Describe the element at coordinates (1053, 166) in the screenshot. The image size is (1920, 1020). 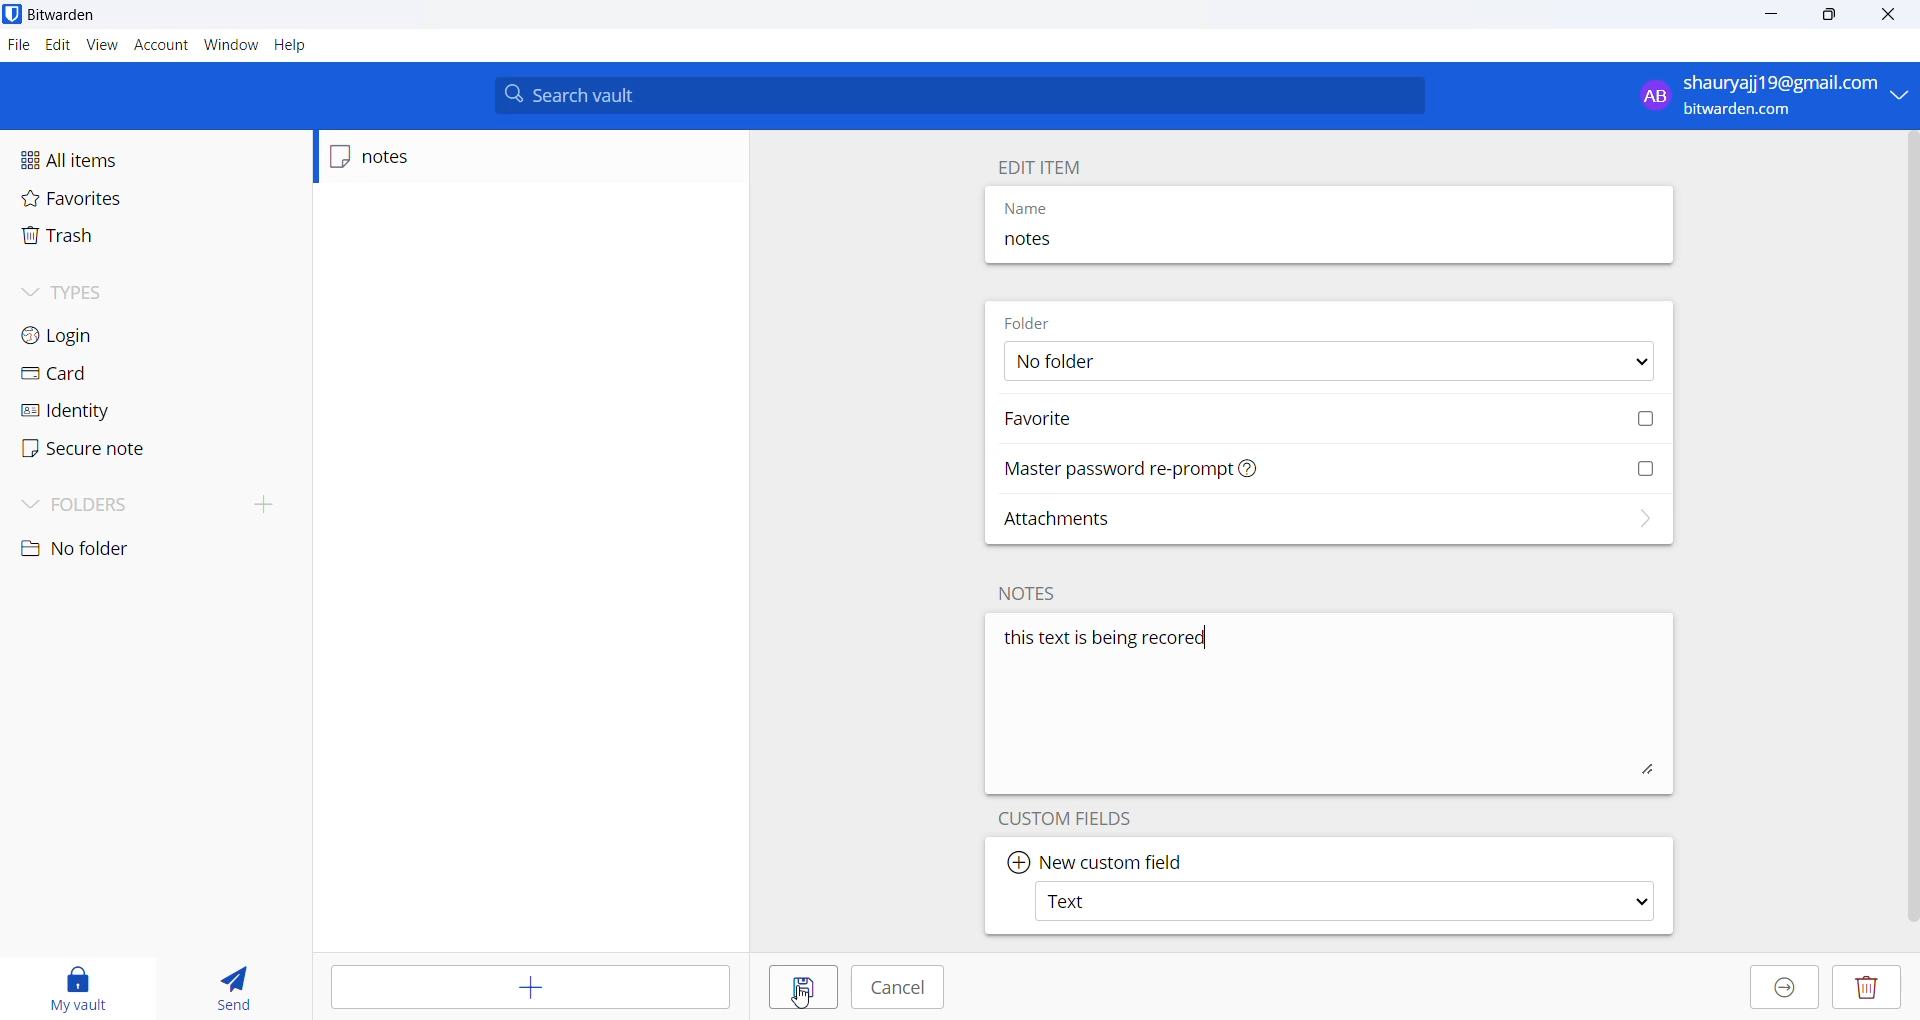
I see `edit item` at that location.